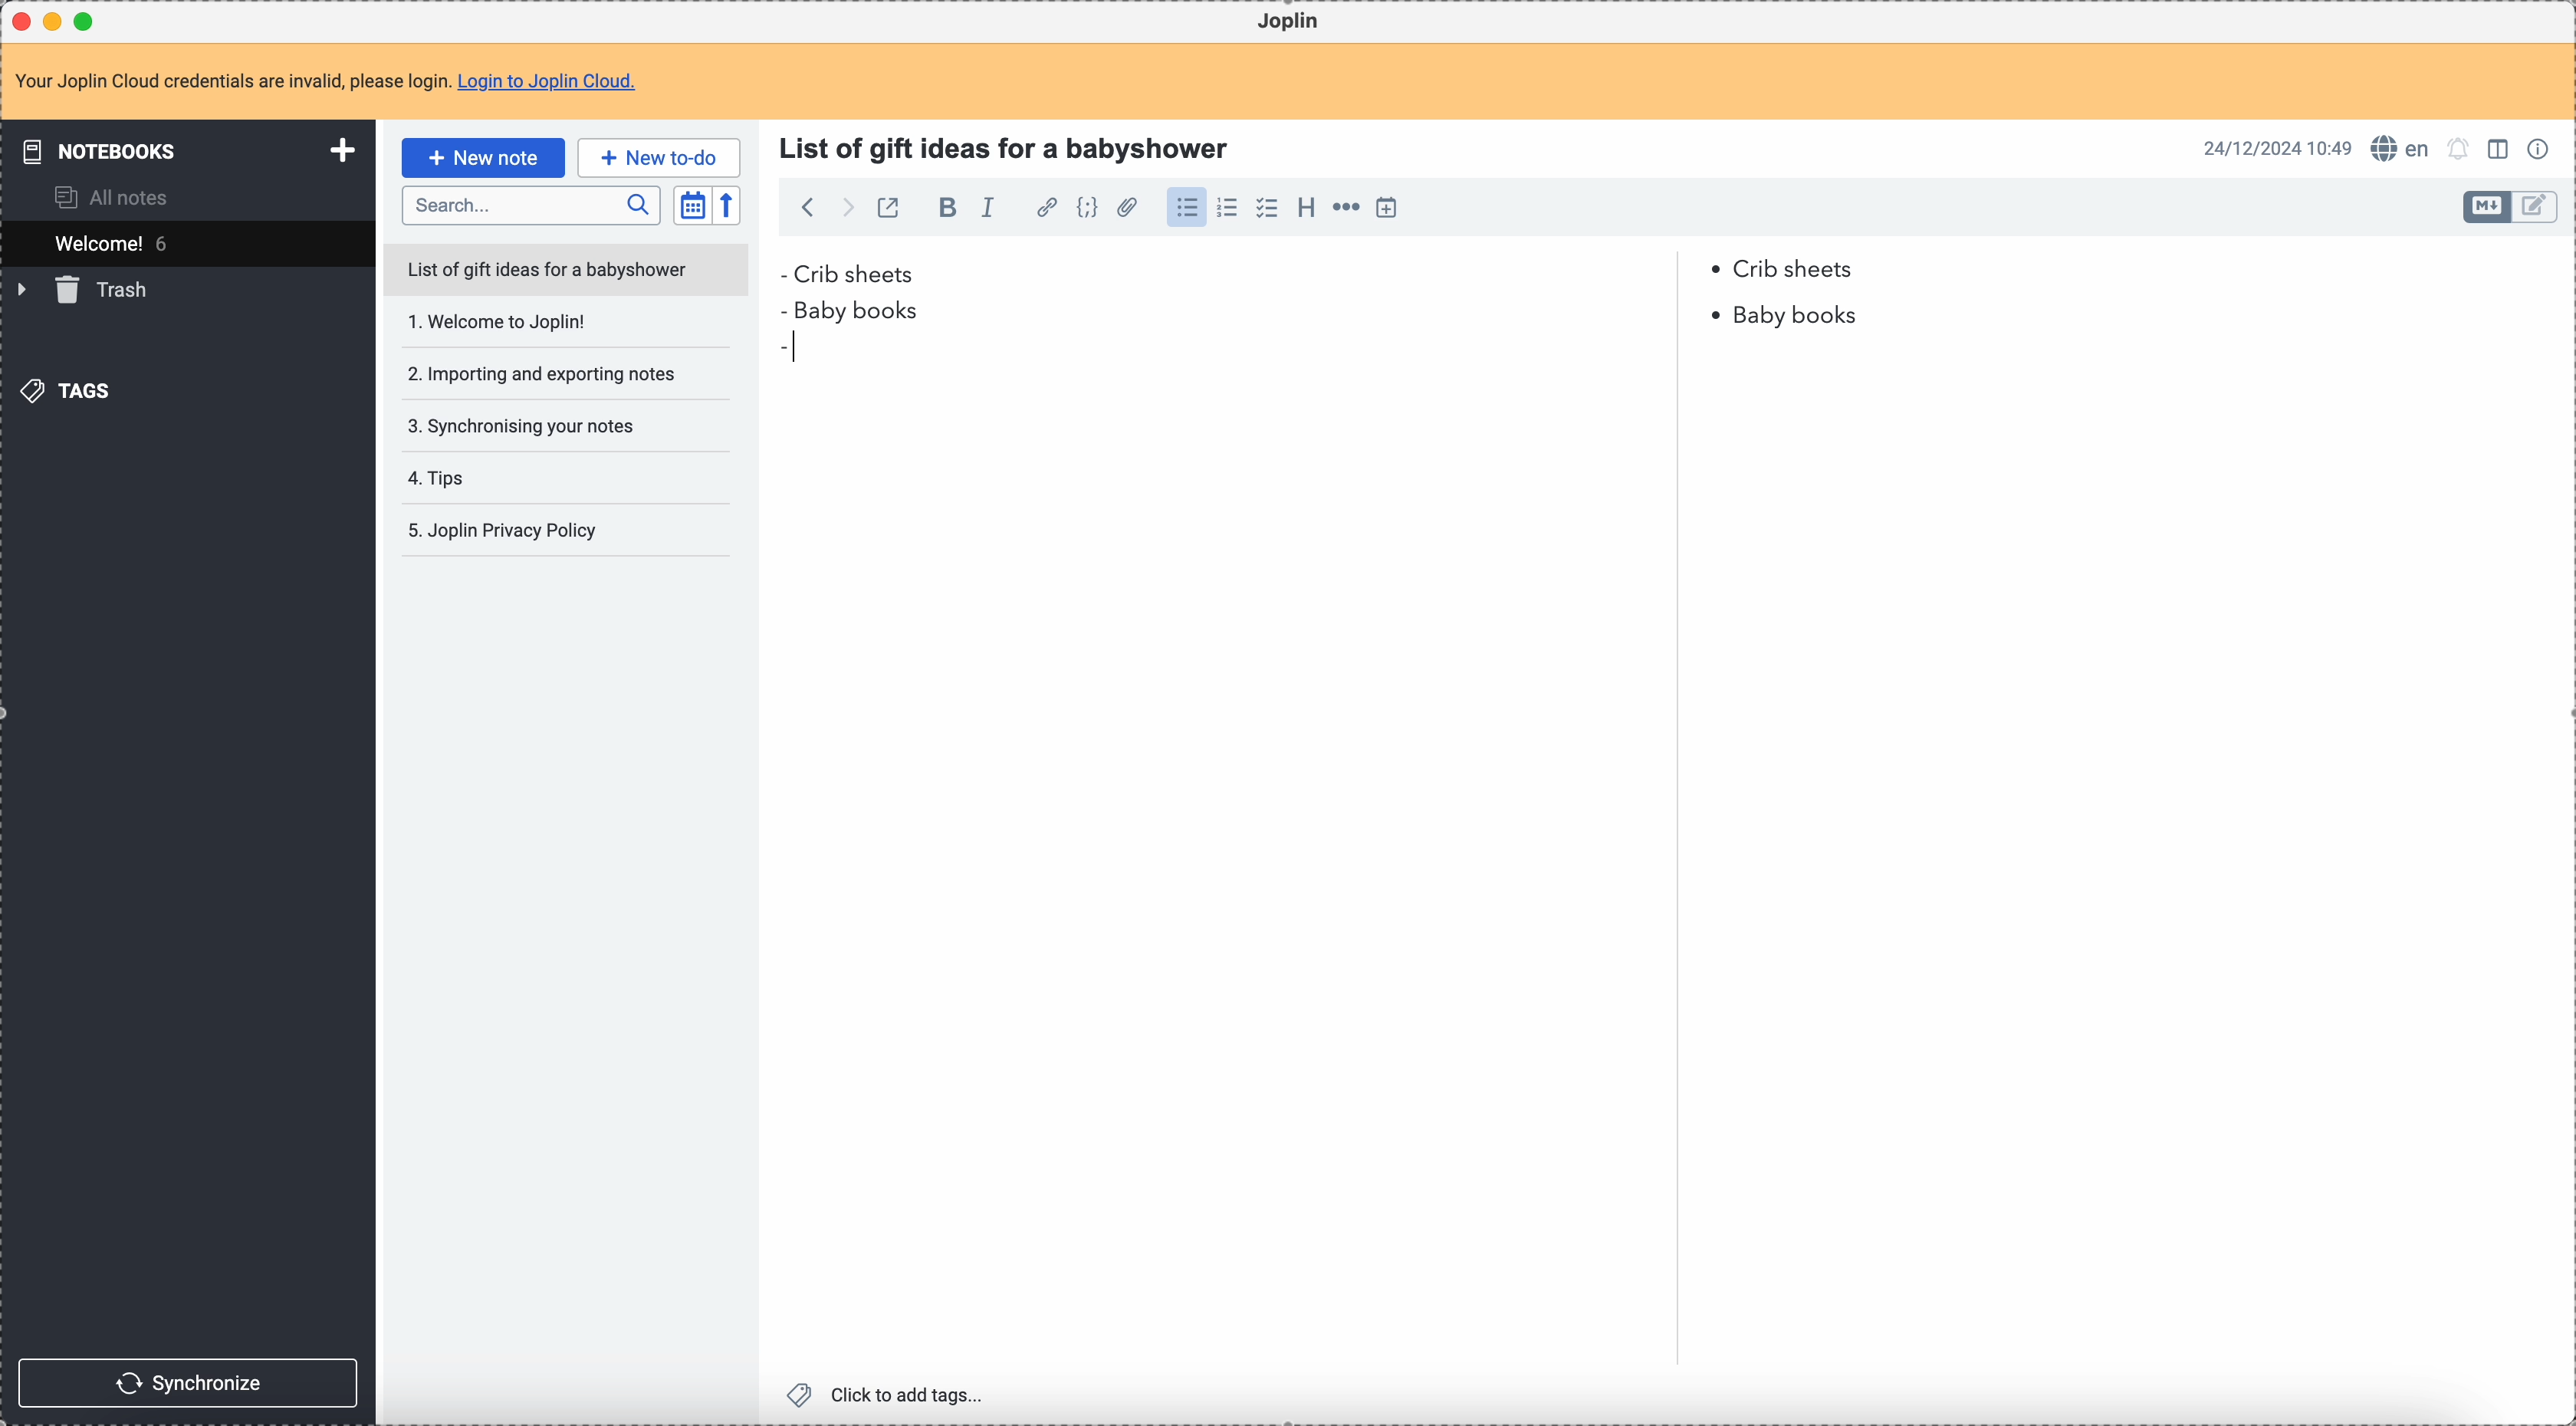 Image resolution: width=2576 pixels, height=1426 pixels. I want to click on insert time, so click(1393, 208).